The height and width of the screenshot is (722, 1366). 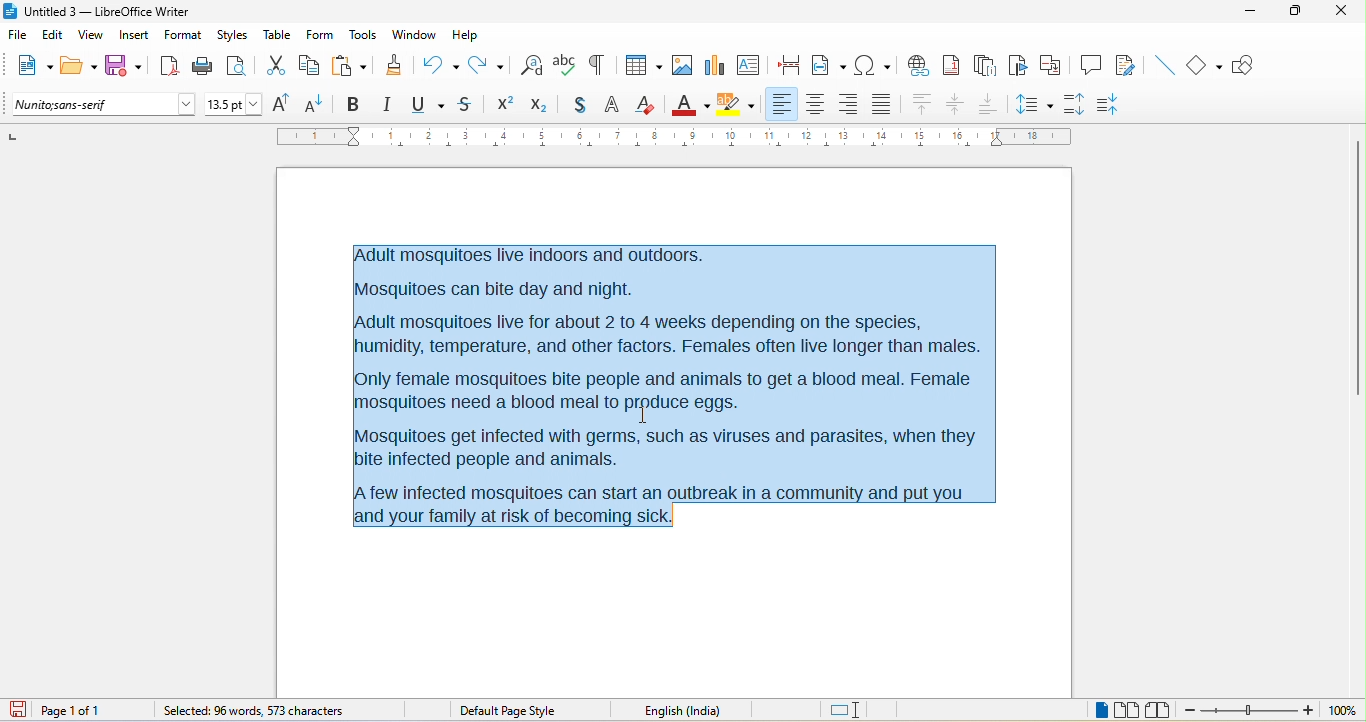 What do you see at coordinates (413, 37) in the screenshot?
I see `window` at bounding box center [413, 37].